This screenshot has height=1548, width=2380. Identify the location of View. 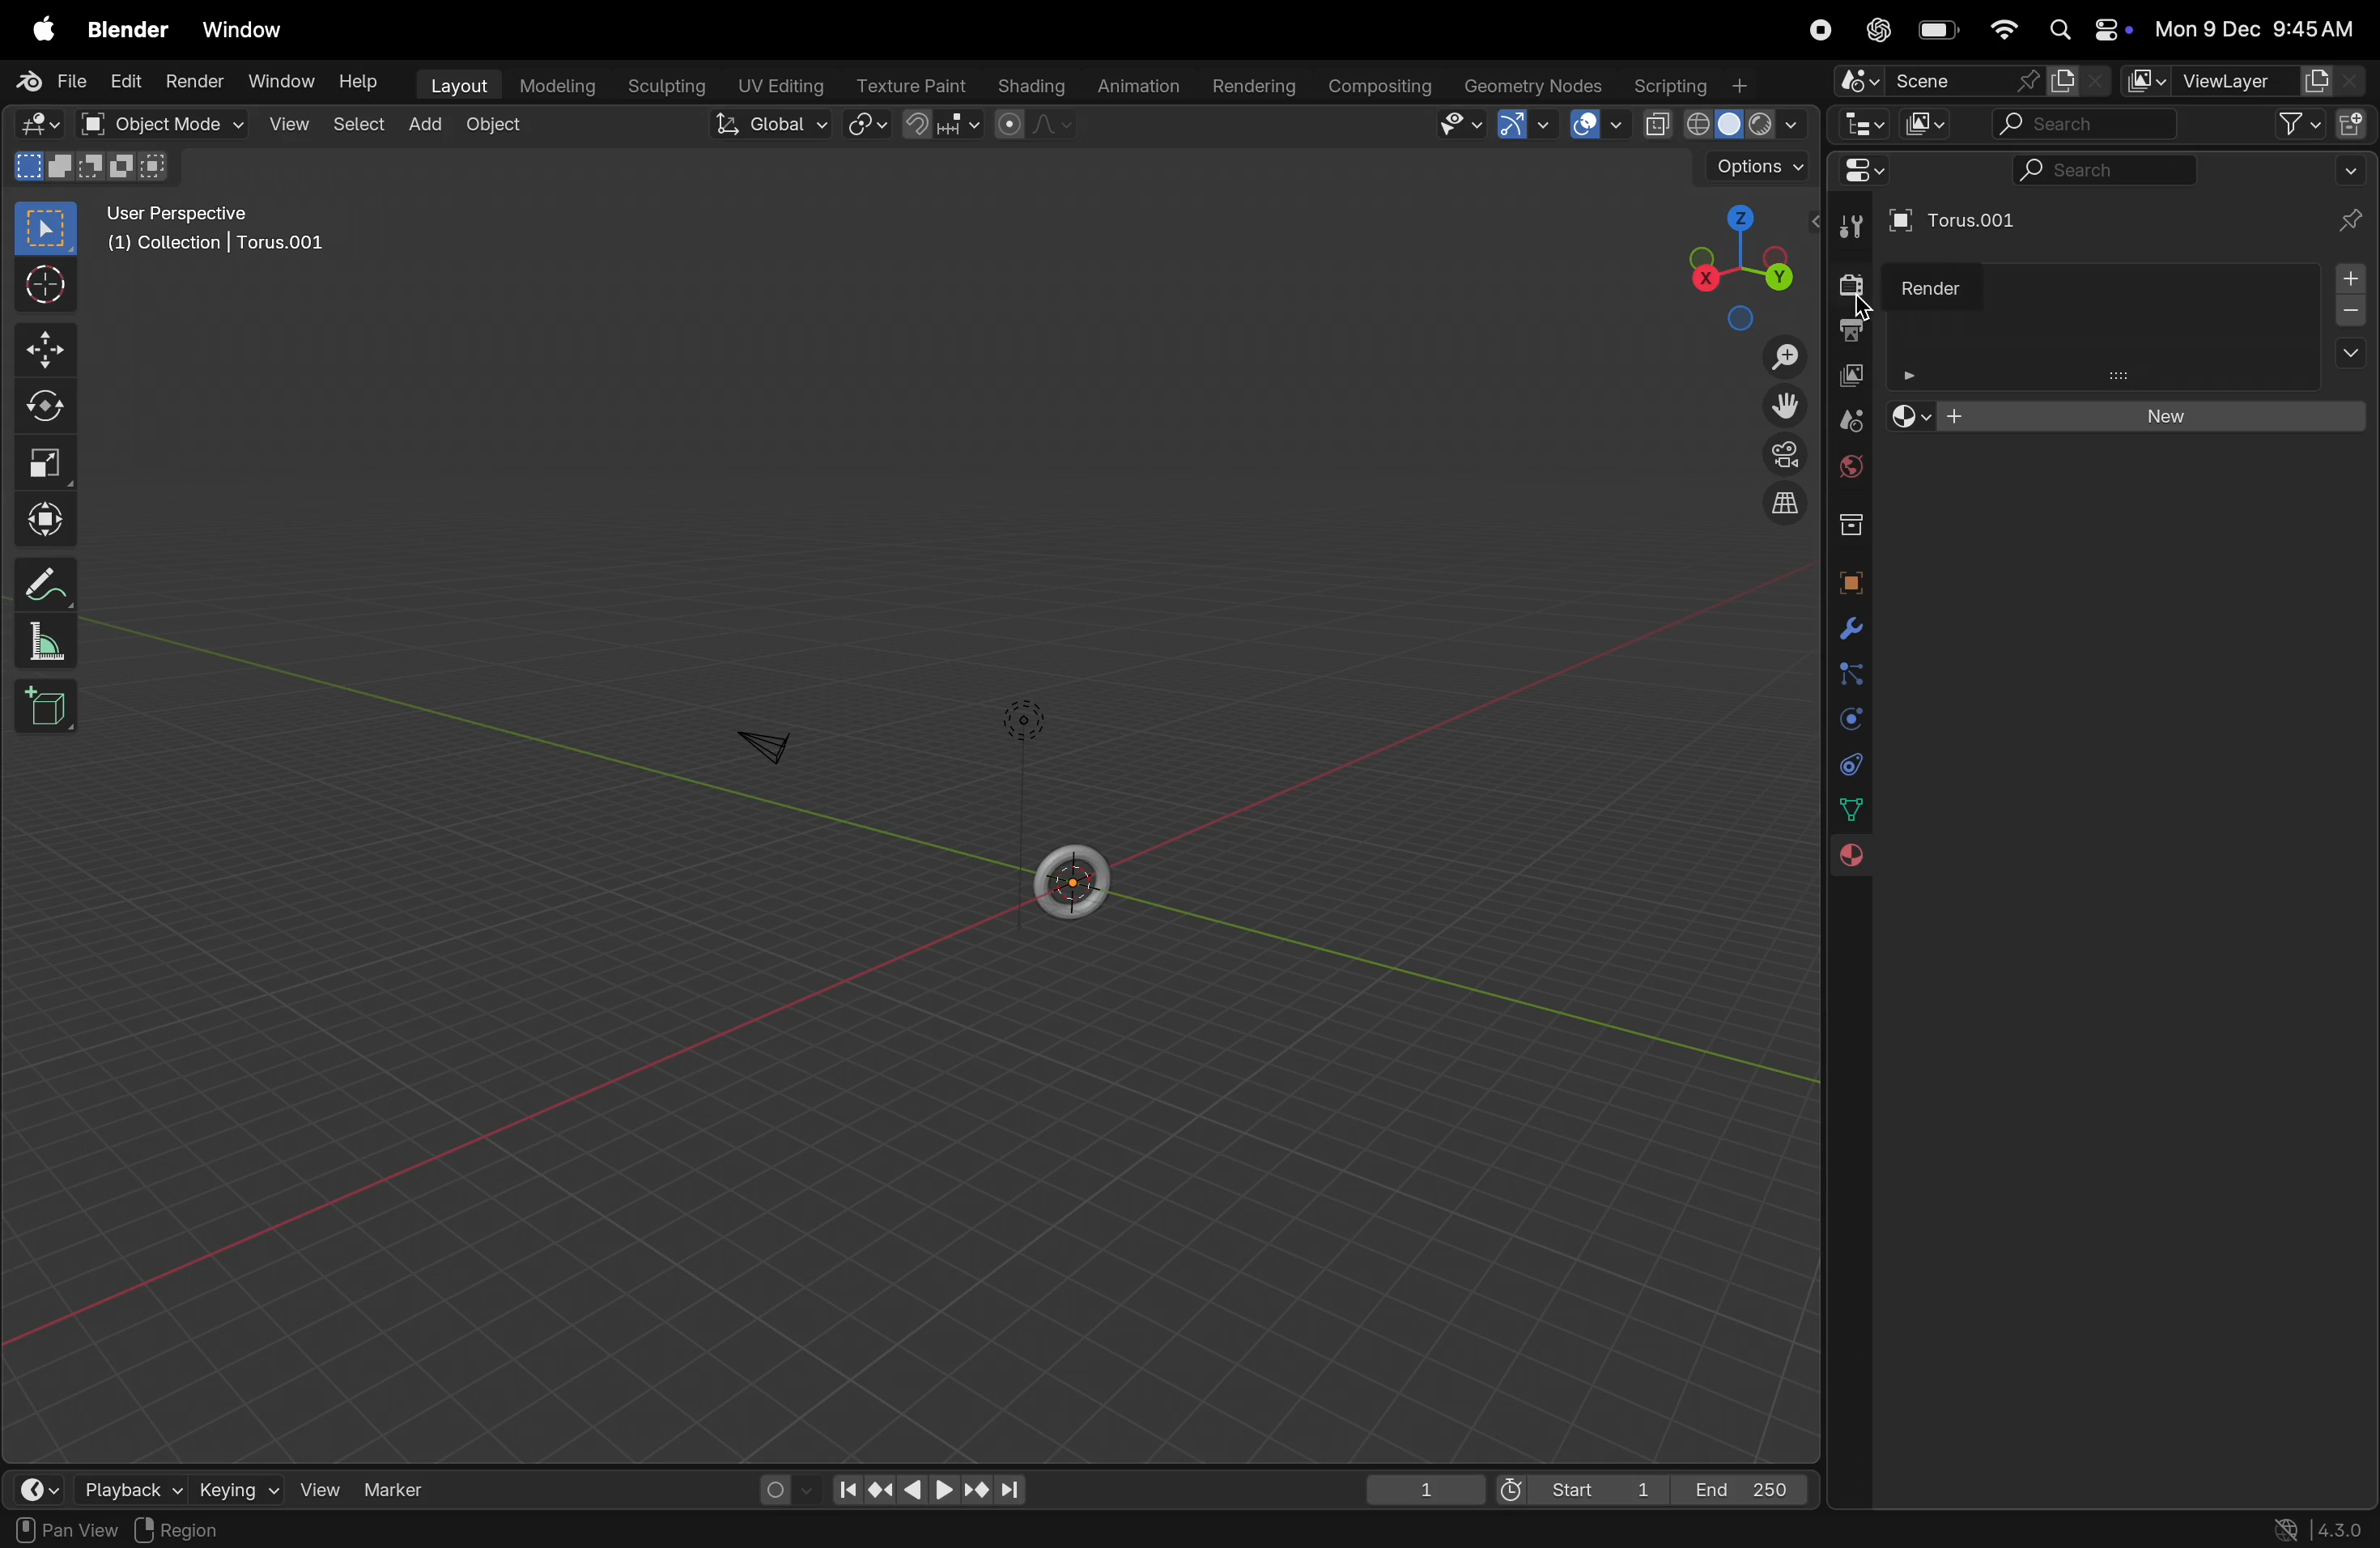
(326, 1487).